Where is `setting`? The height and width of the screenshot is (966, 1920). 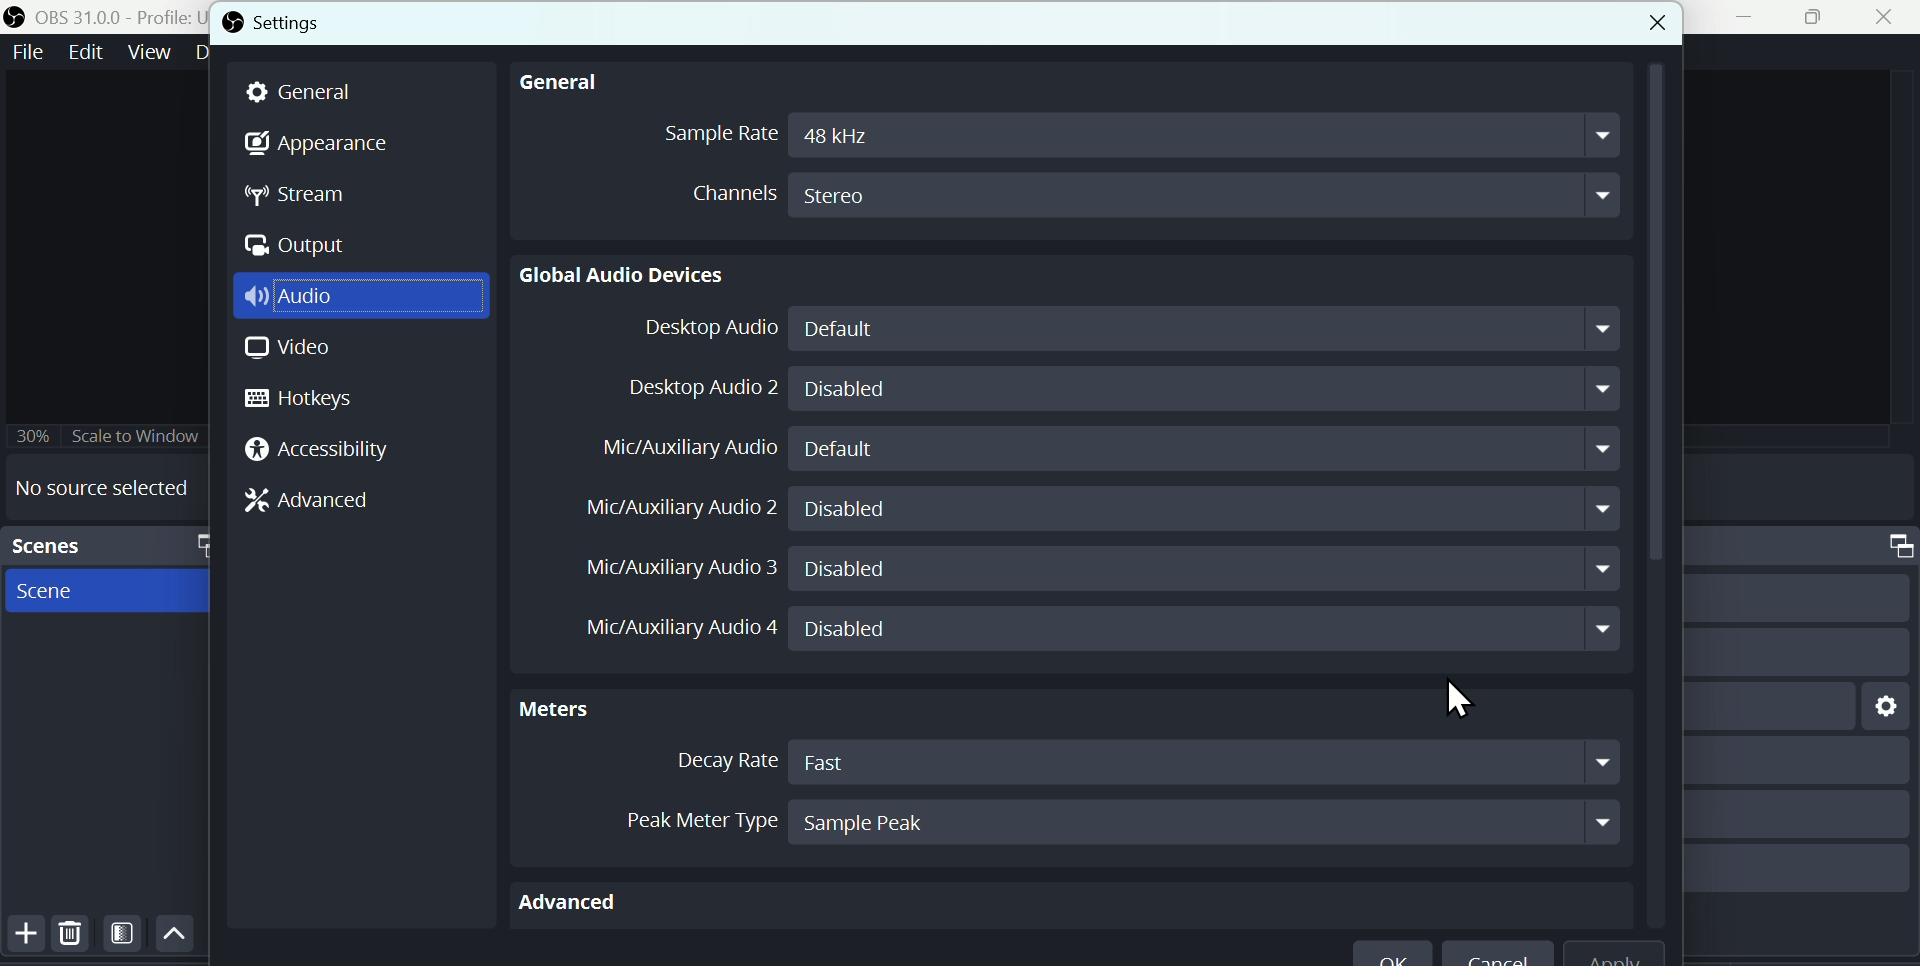 setting is located at coordinates (1880, 704).